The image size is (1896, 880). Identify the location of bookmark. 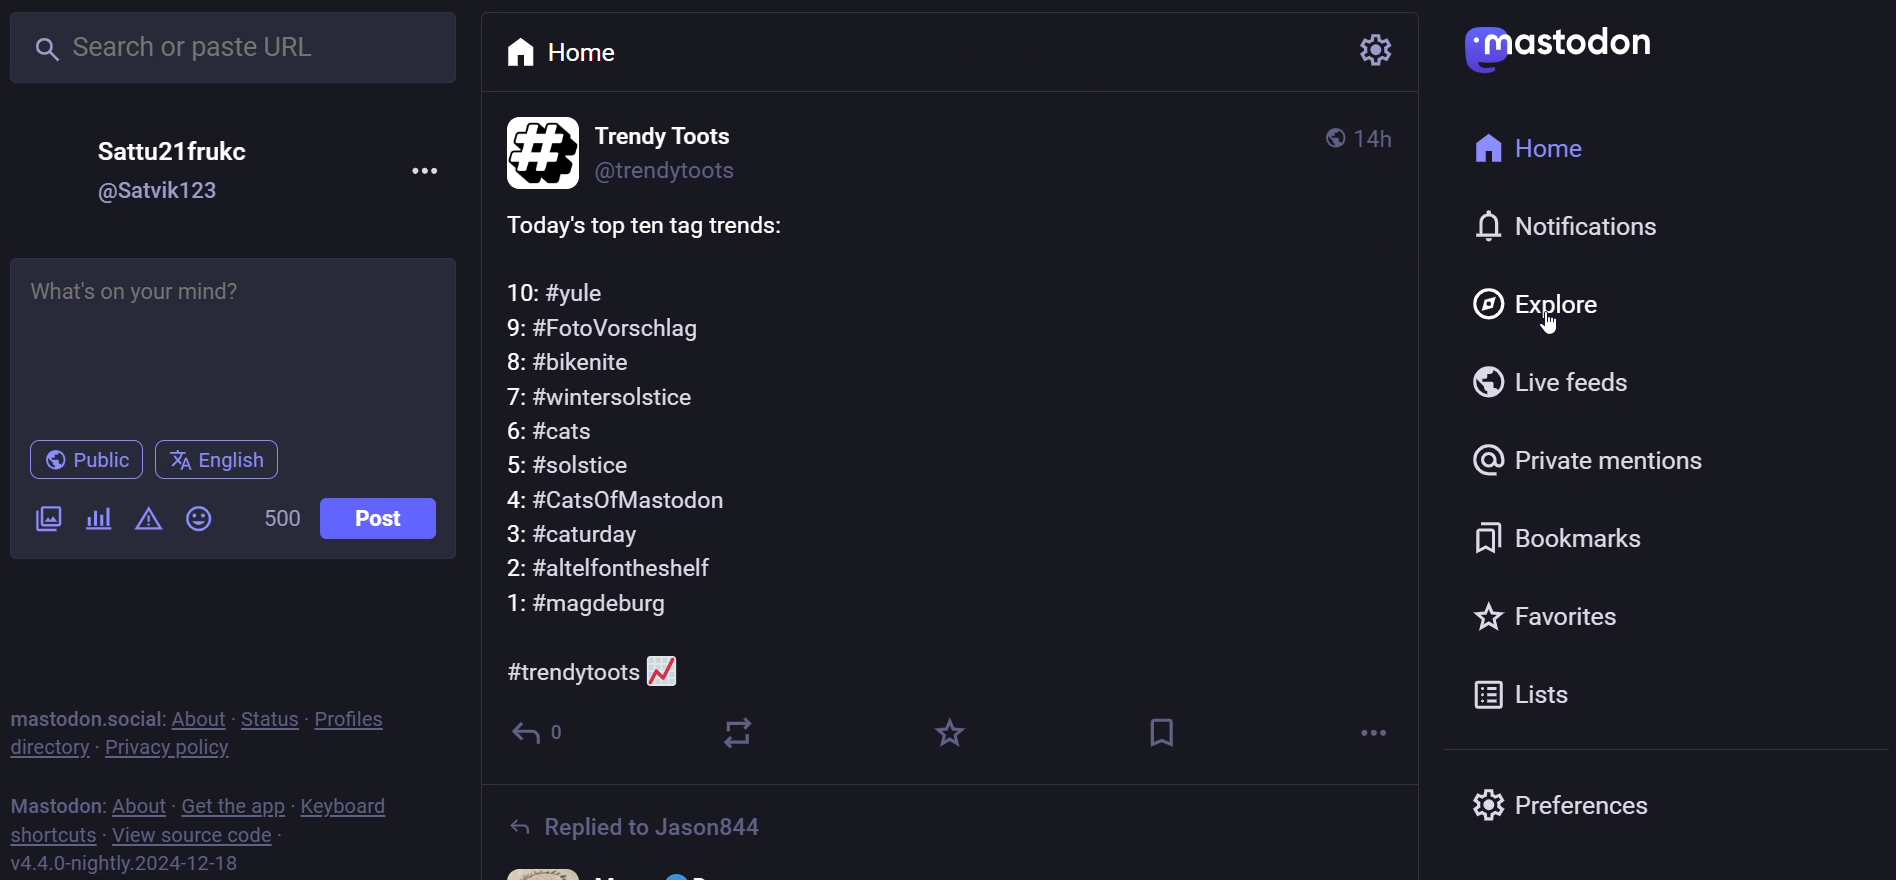
(1166, 730).